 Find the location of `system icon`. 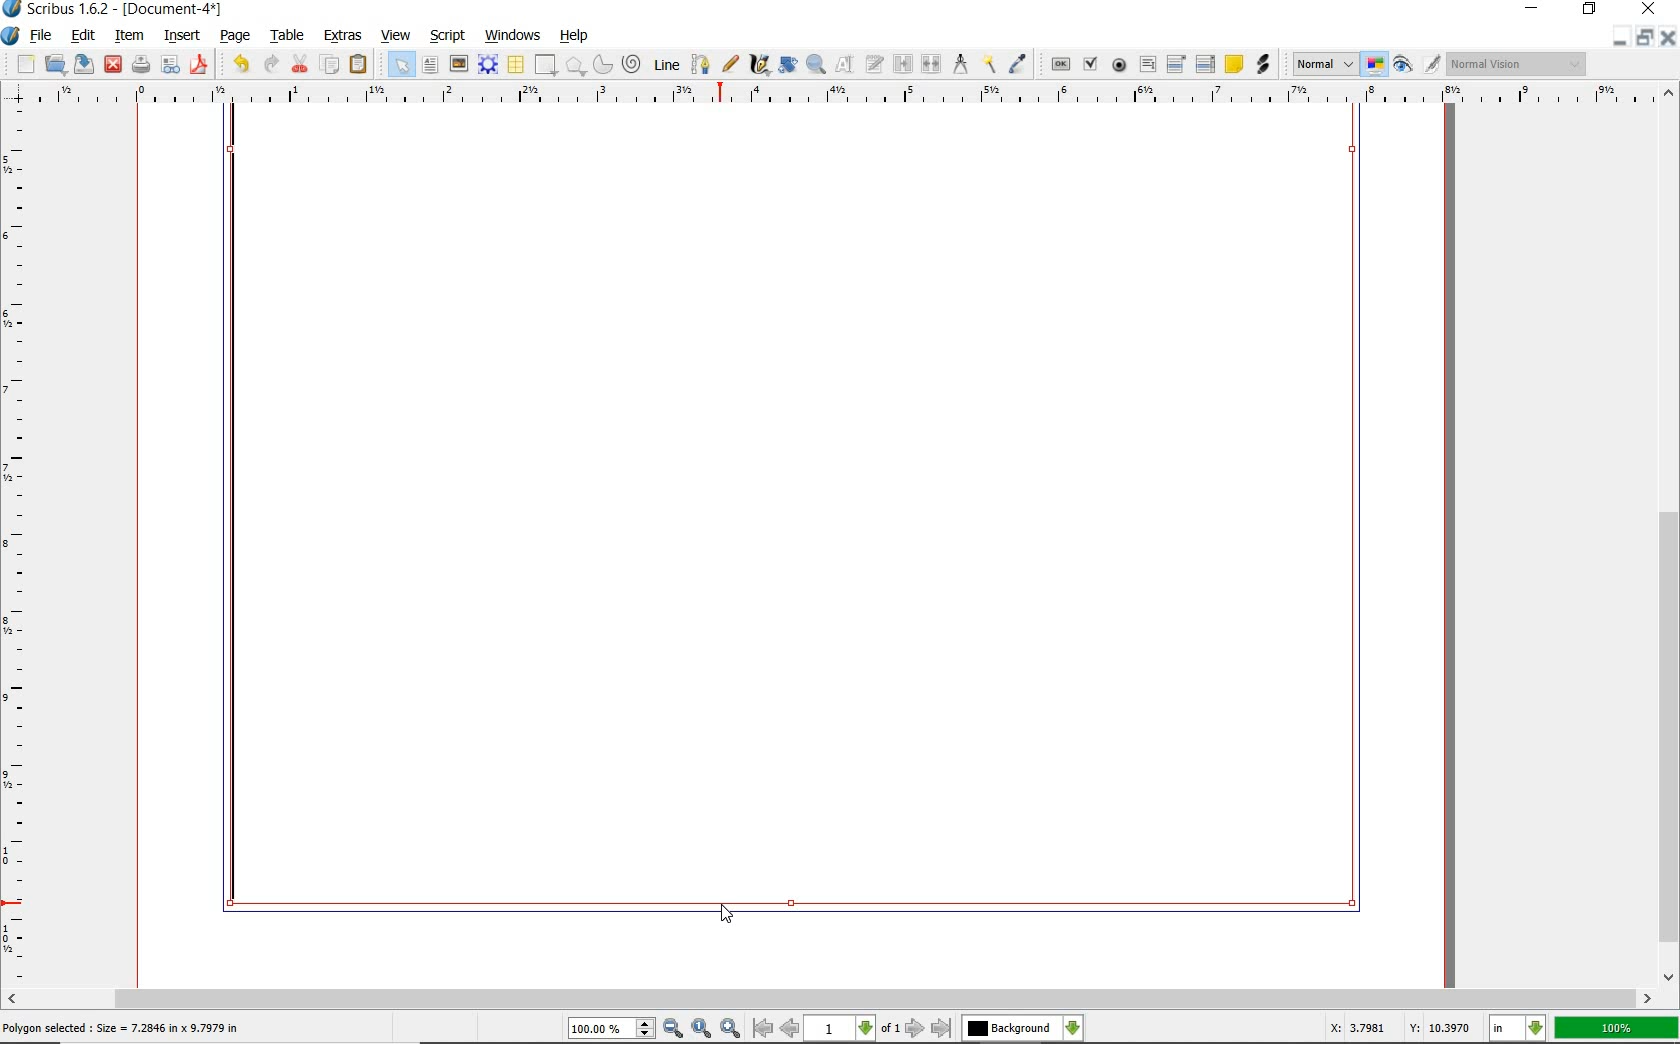

system icon is located at coordinates (11, 35).